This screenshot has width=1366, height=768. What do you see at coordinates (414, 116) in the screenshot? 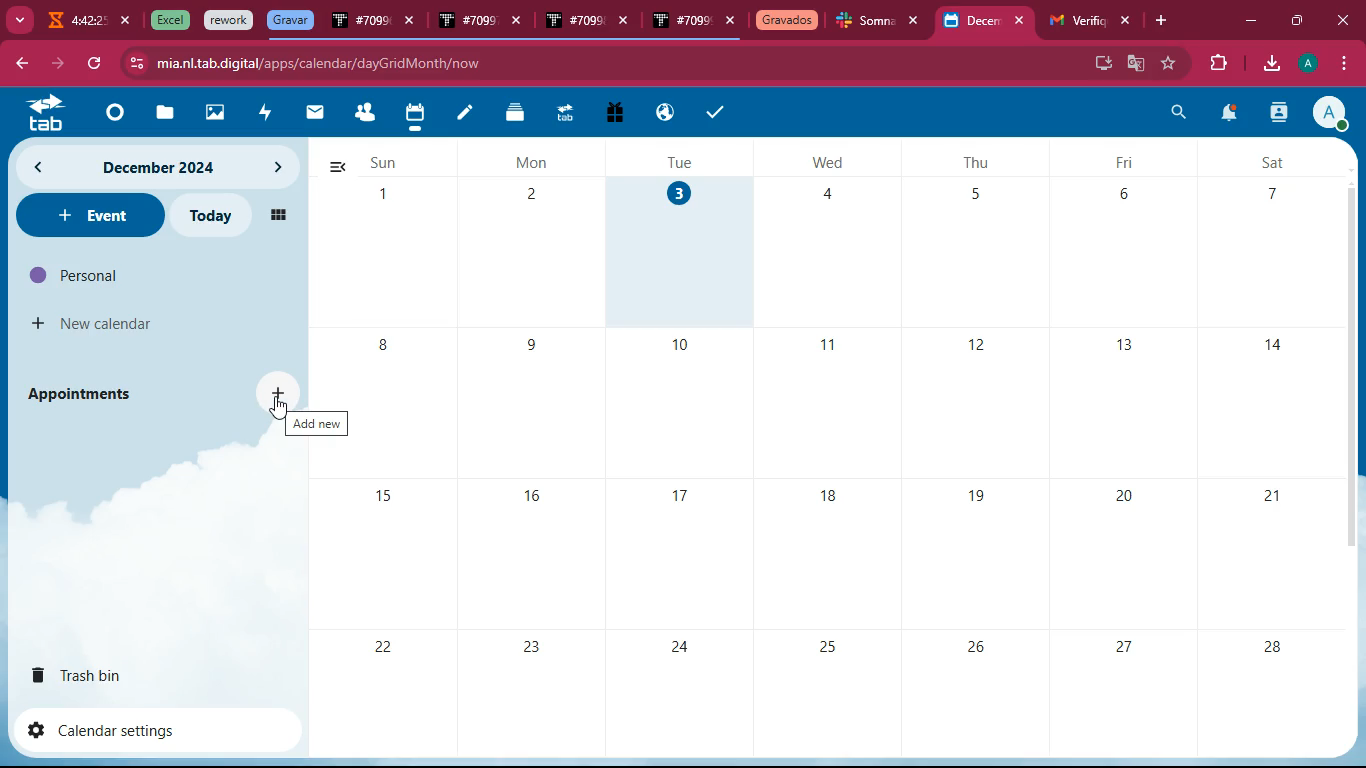
I see `calendar` at bounding box center [414, 116].